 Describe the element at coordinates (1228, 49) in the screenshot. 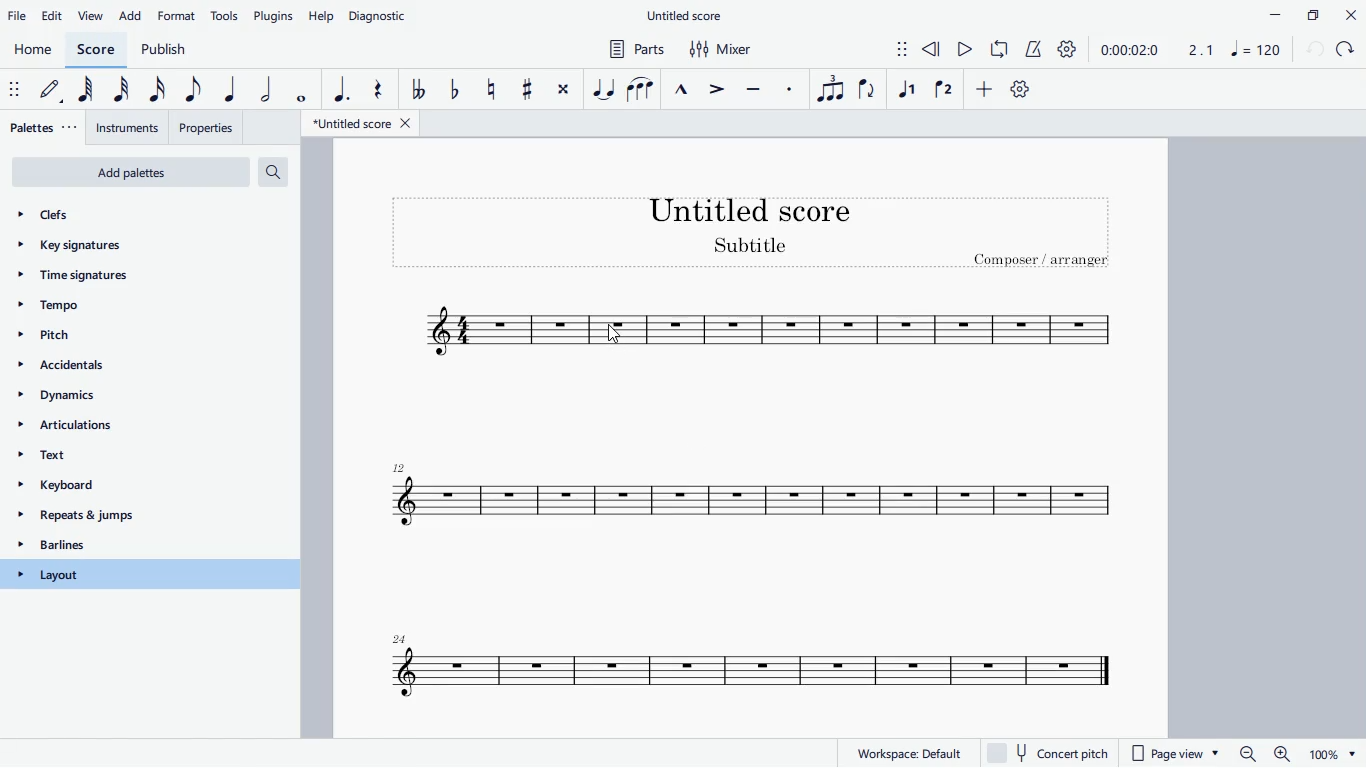

I see `scale` at that location.